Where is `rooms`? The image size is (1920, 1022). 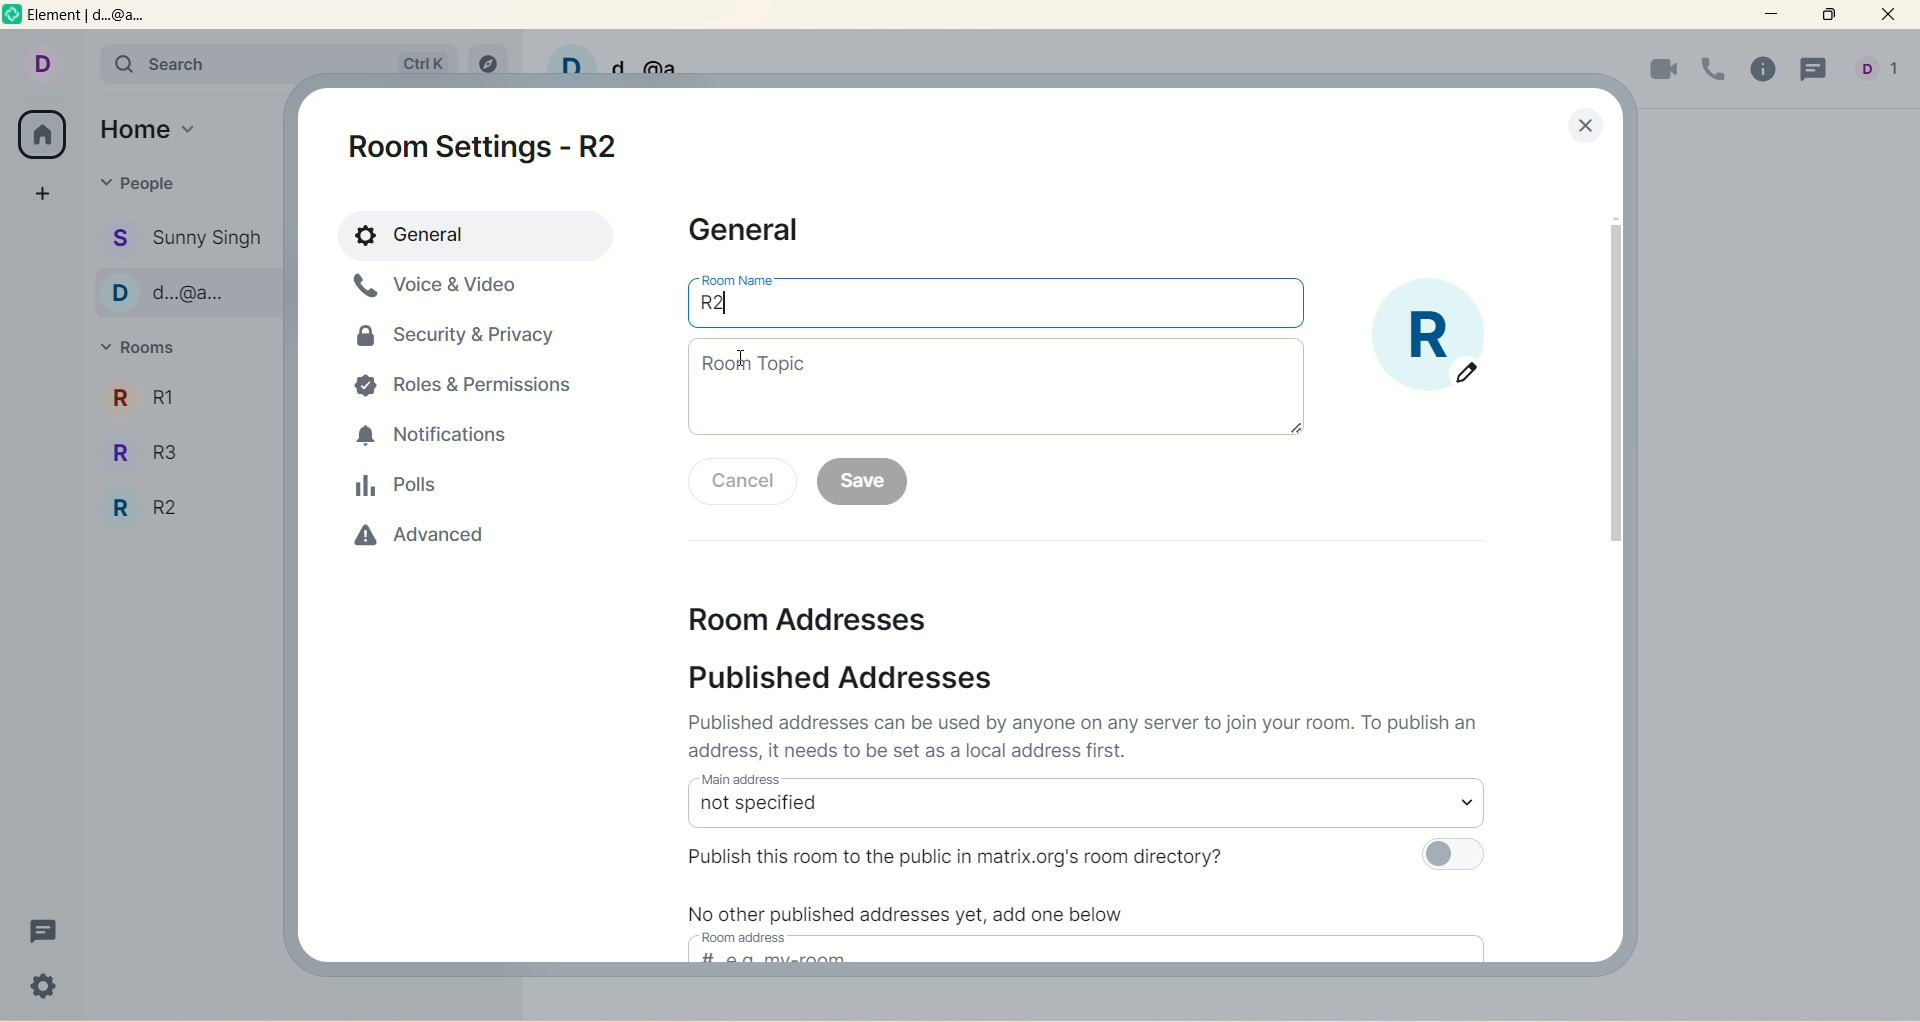 rooms is located at coordinates (146, 349).